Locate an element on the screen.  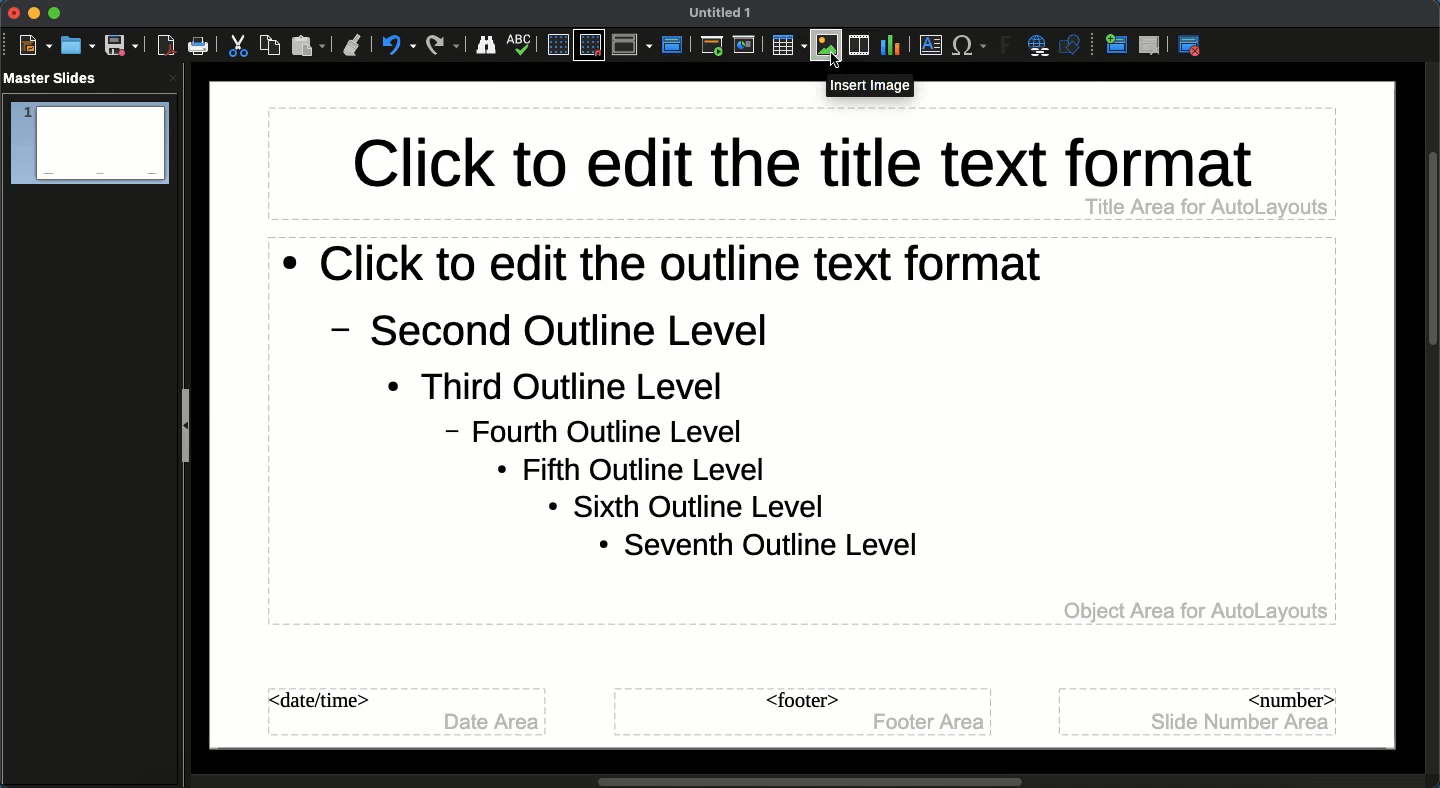
Hyperlink is located at coordinates (1038, 46).